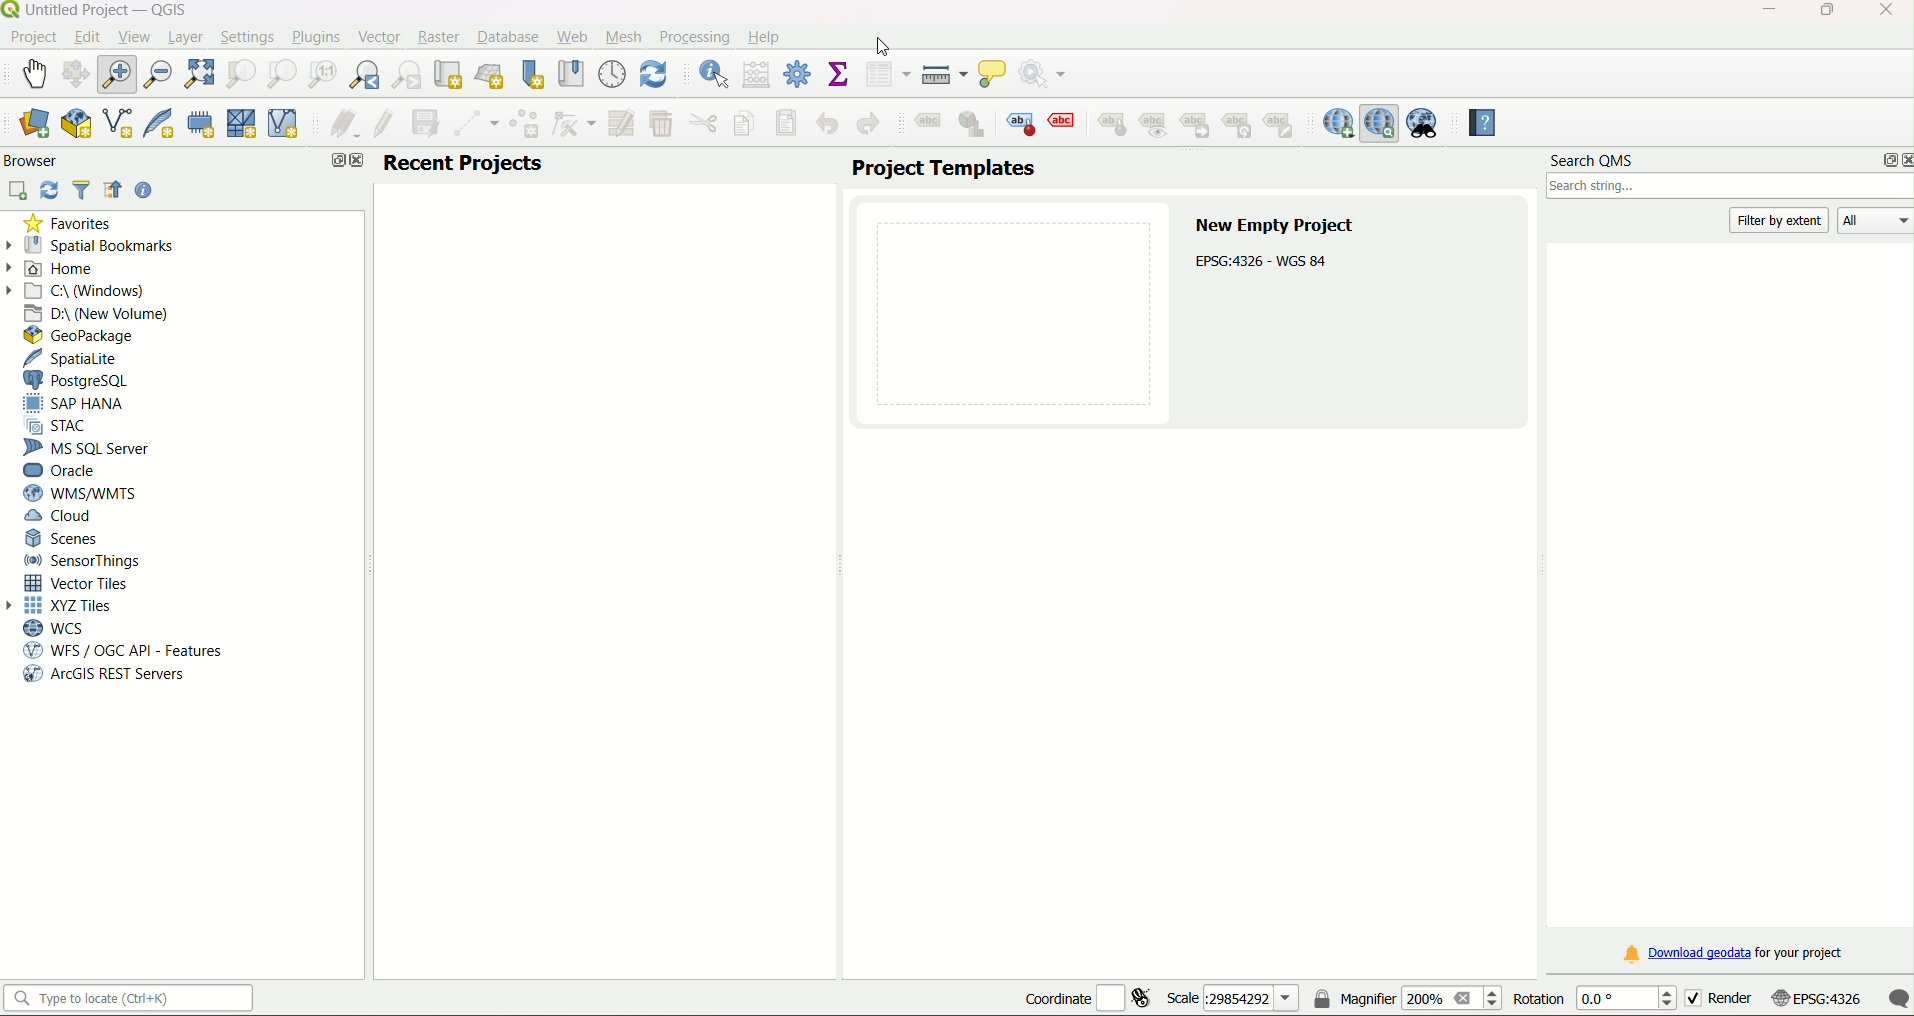 The image size is (1914, 1016). What do you see at coordinates (287, 123) in the screenshot?
I see `new virtual layer` at bounding box center [287, 123].